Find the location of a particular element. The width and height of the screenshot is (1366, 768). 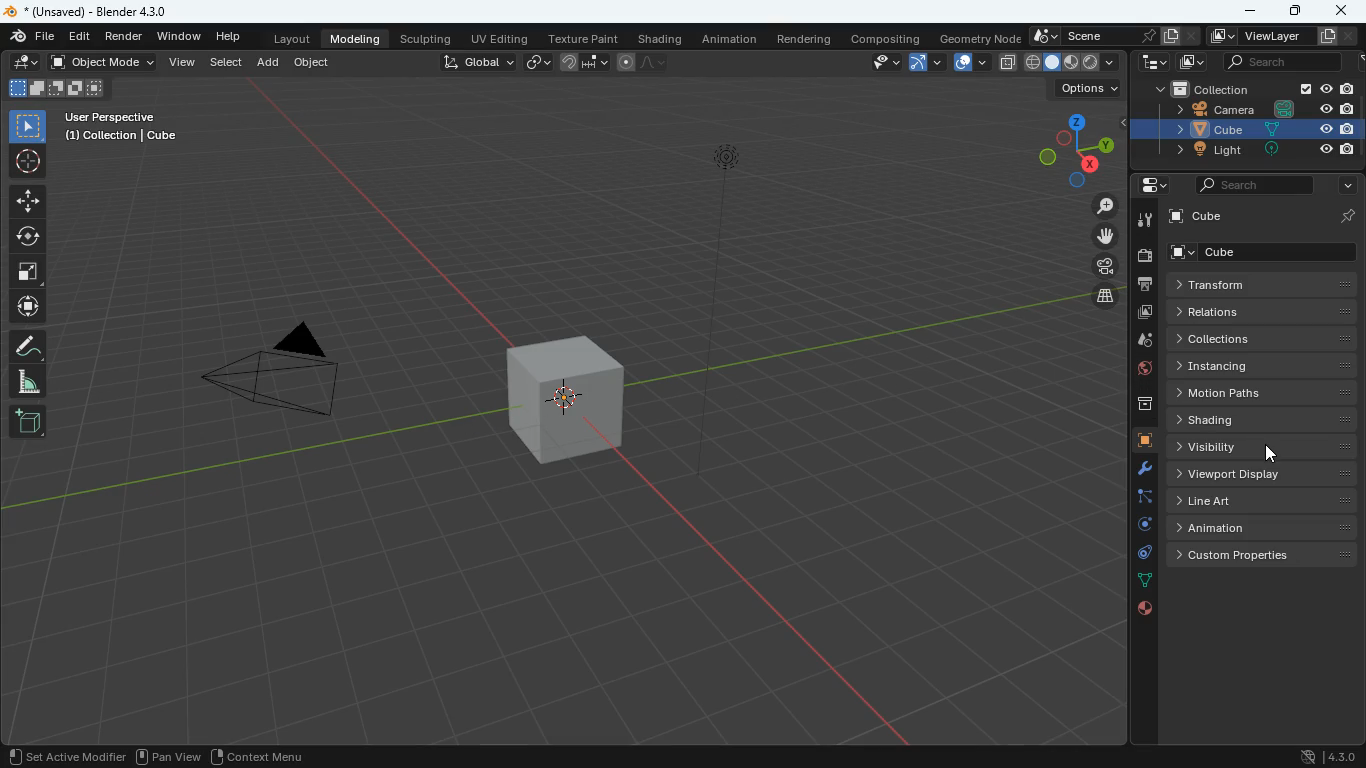

close is located at coordinates (1343, 12).